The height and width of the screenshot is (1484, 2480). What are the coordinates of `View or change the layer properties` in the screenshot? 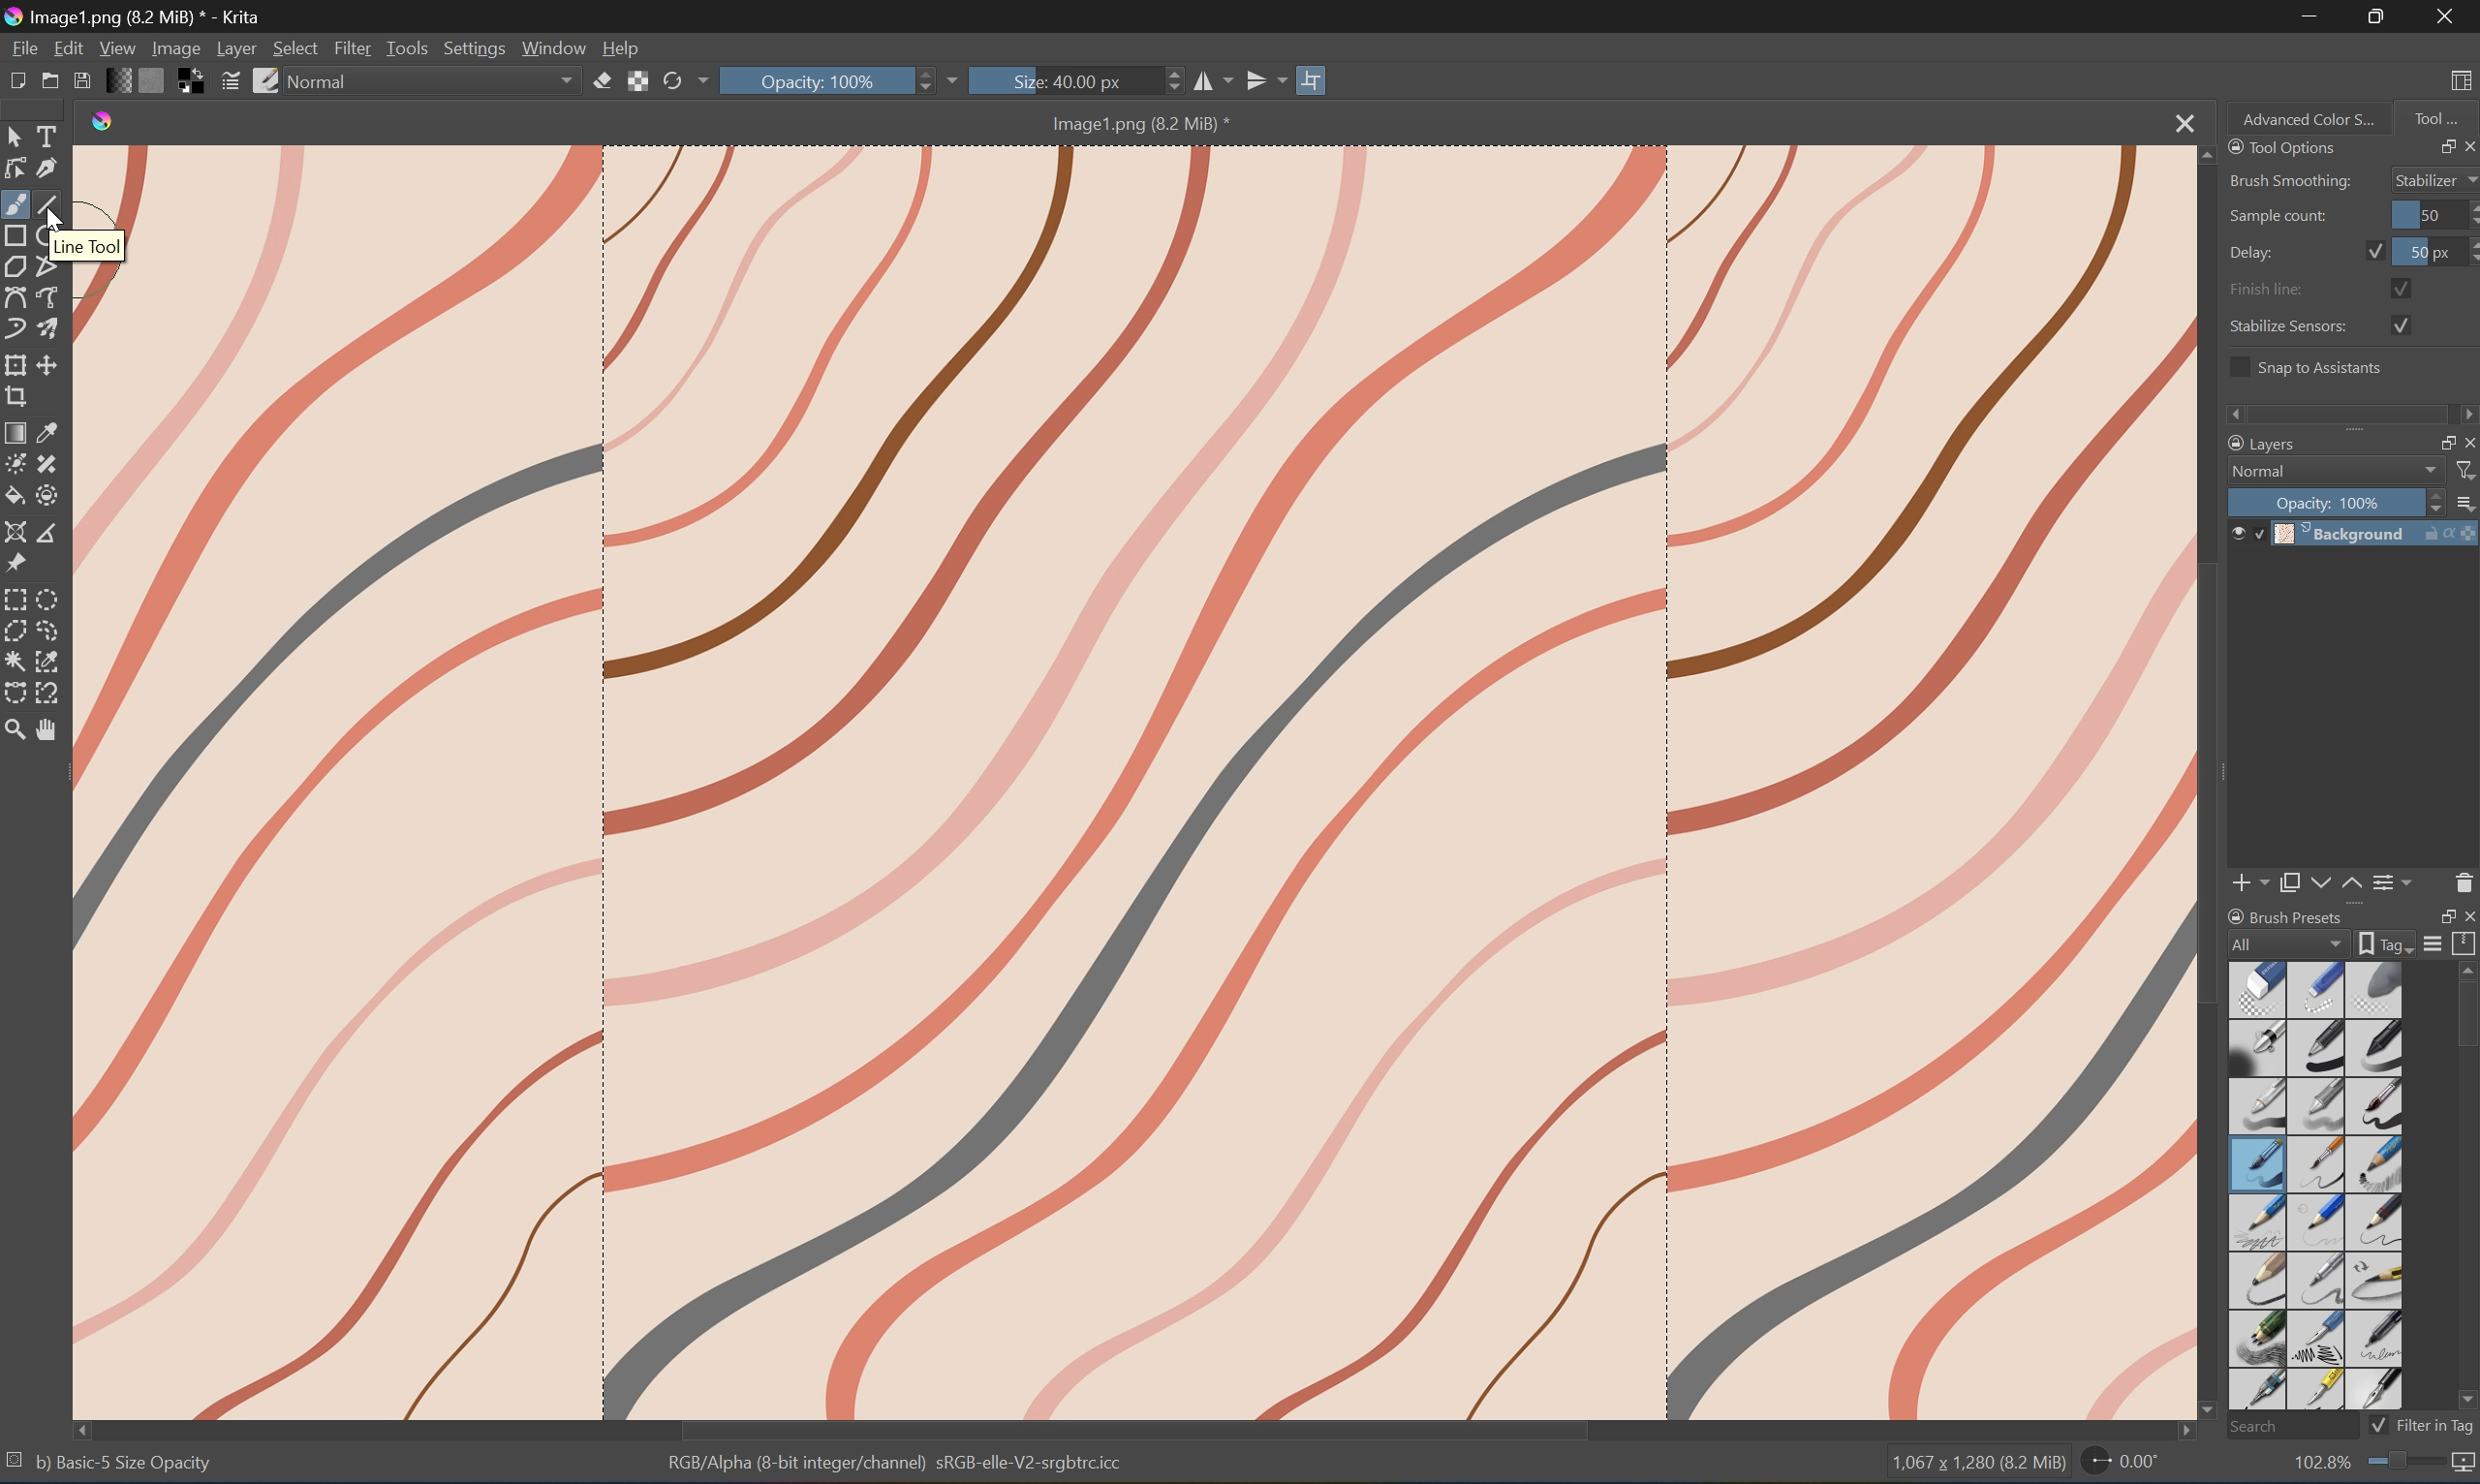 It's located at (2395, 879).